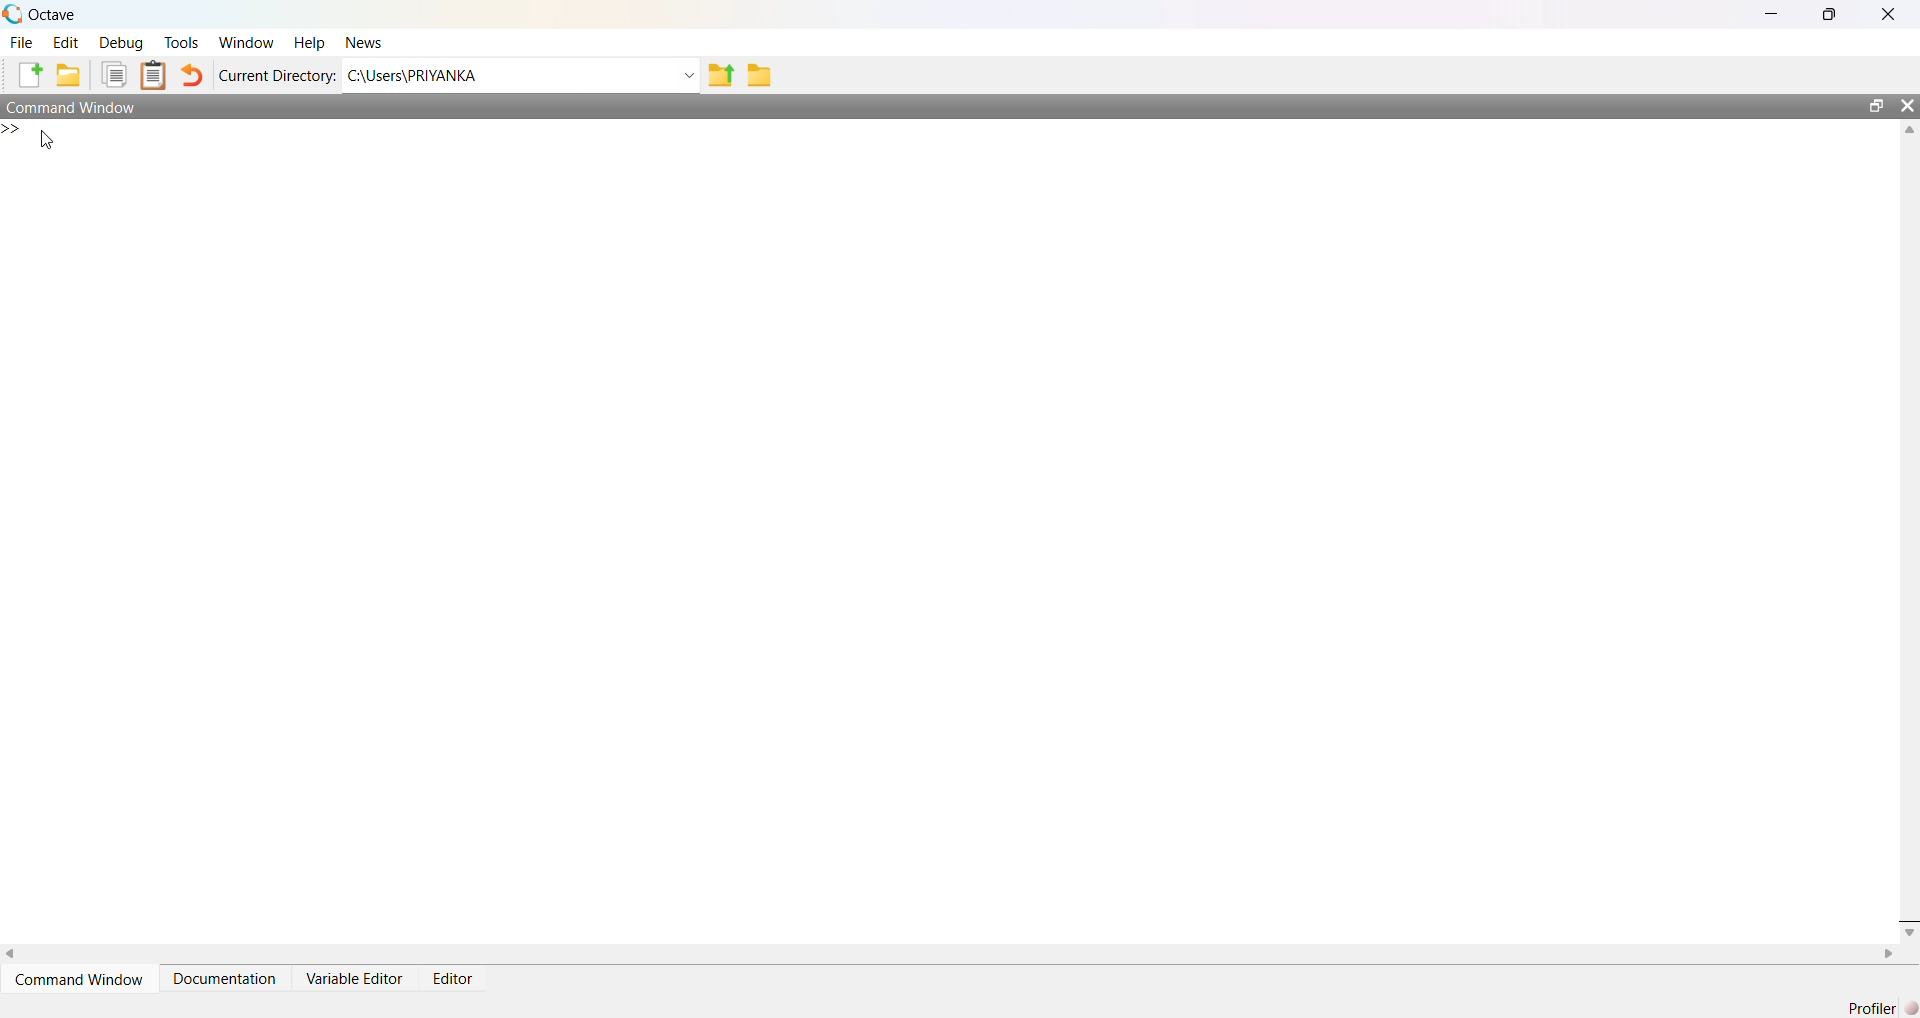 The width and height of the screenshot is (1920, 1018). I want to click on Command window, so click(71, 106).